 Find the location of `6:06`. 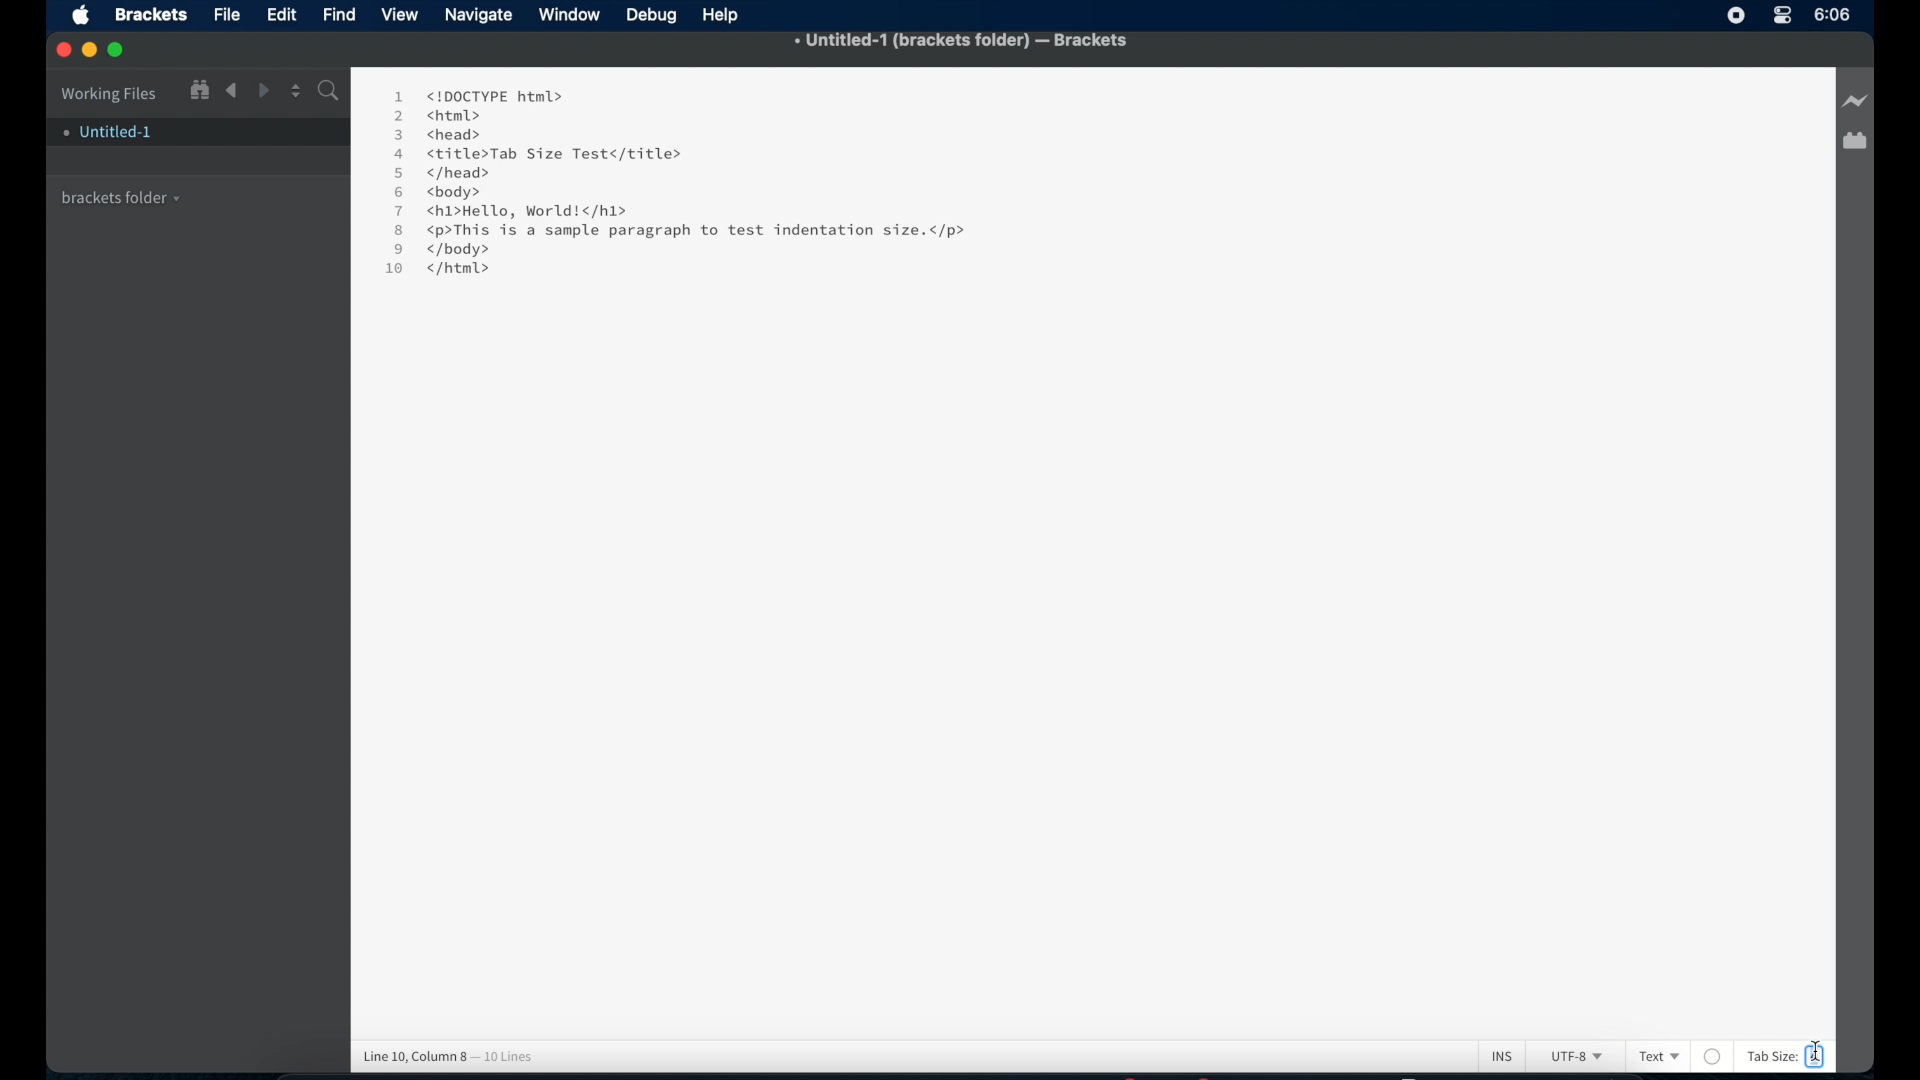

6:06 is located at coordinates (1833, 14).